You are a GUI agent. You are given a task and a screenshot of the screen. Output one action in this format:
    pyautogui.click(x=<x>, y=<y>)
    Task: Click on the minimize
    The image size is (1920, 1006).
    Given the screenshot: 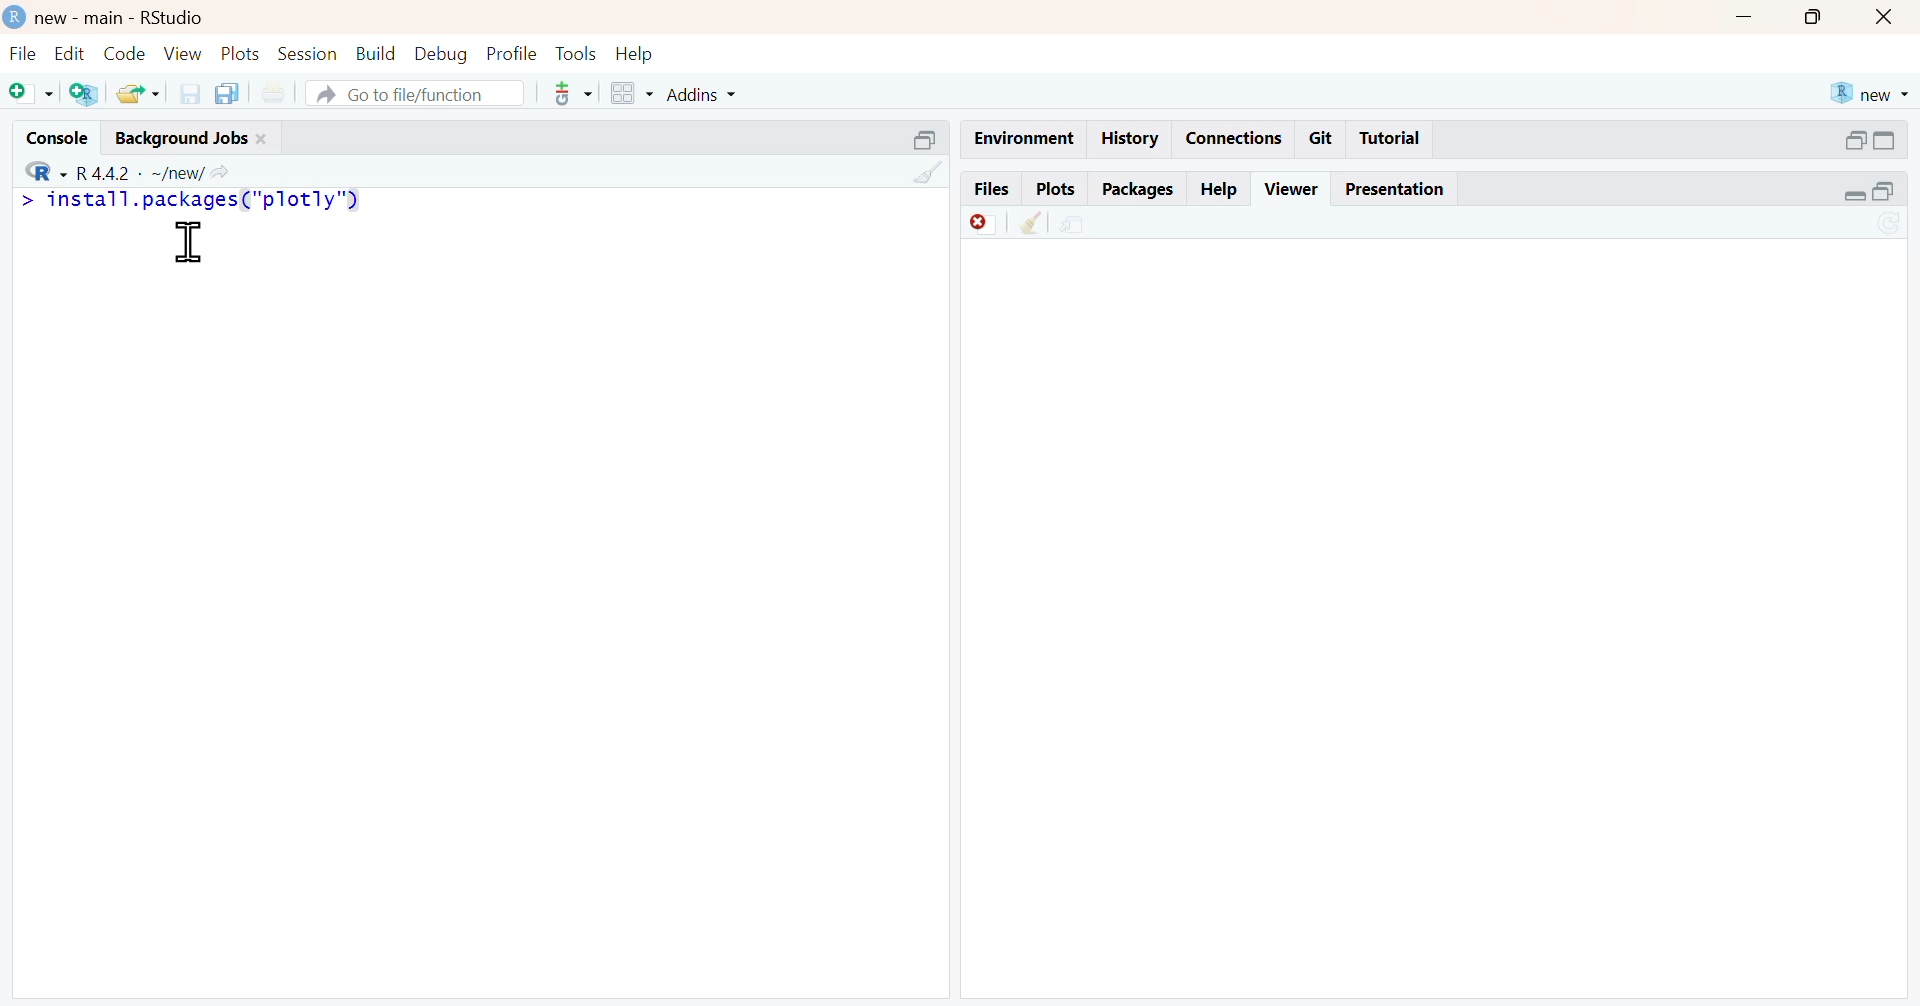 What is the action you would take?
    pyautogui.click(x=1853, y=138)
    